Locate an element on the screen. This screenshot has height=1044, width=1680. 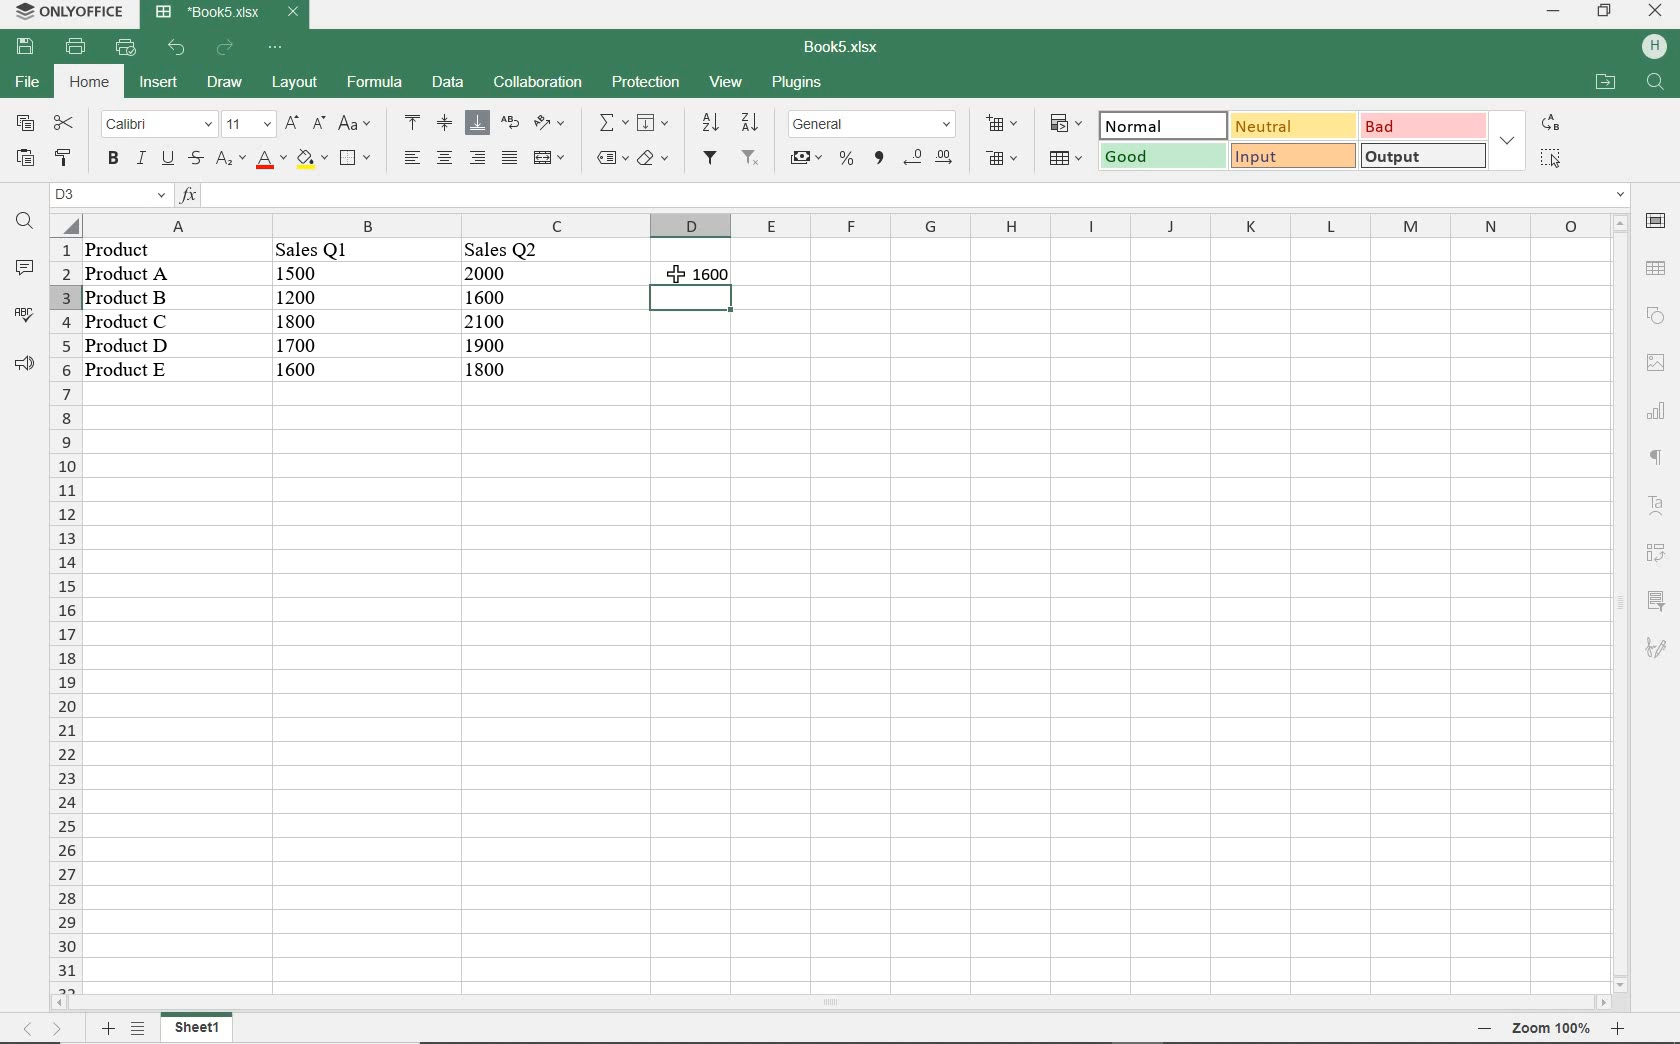
zoom out or zoom in is located at coordinates (1543, 1029).